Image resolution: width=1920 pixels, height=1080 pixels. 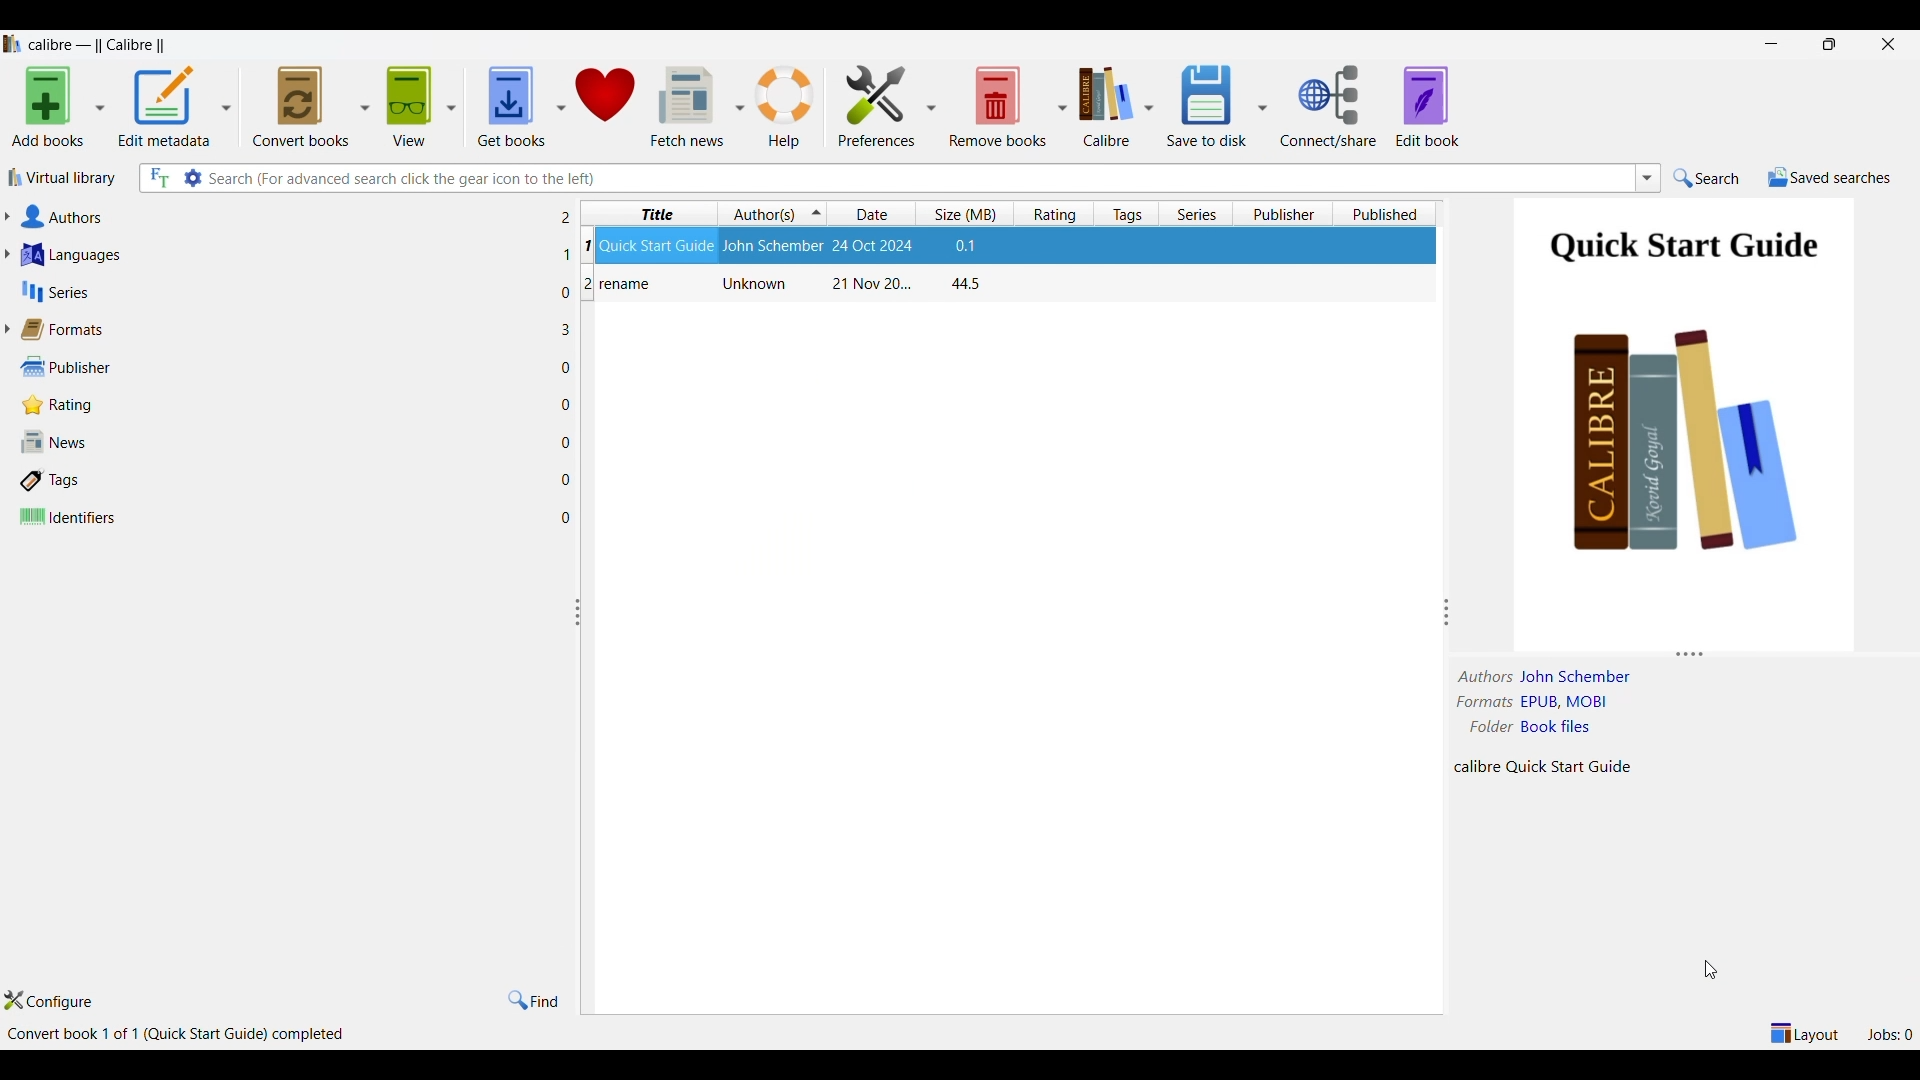 What do you see at coordinates (1802, 1032) in the screenshot?
I see `Show/Hide parts of layout` at bounding box center [1802, 1032].